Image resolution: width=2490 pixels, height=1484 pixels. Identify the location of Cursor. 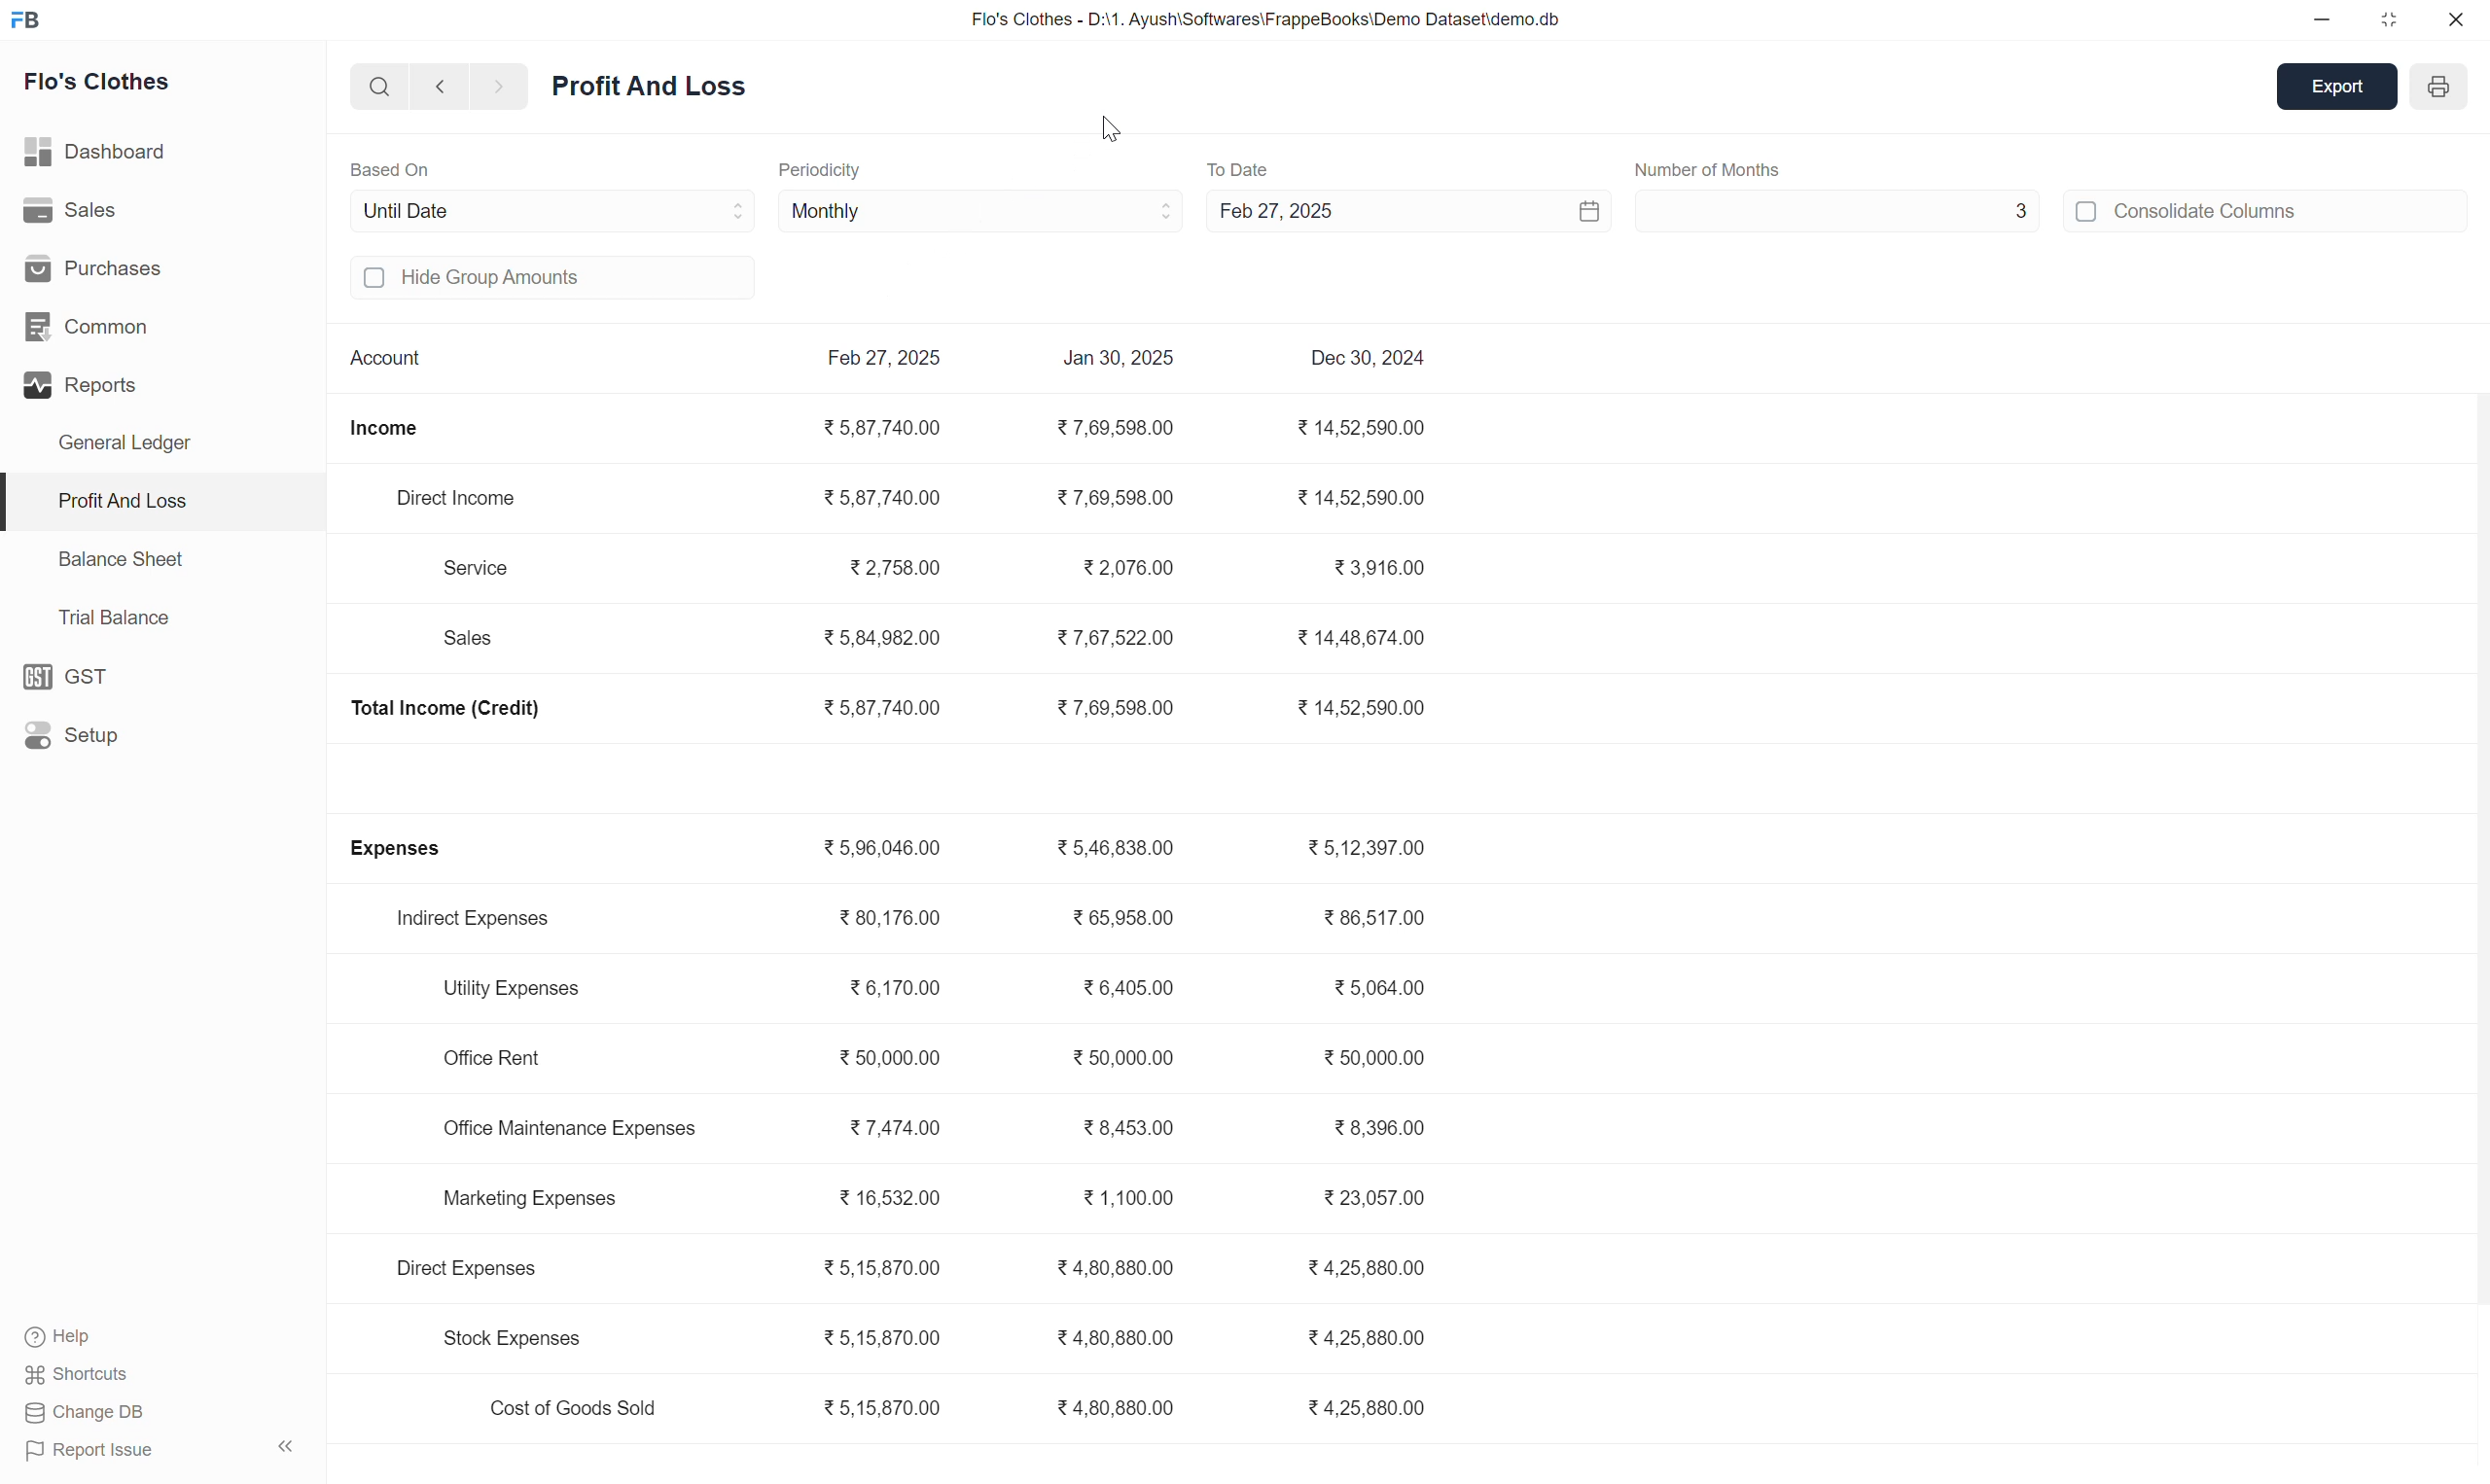
(1094, 127).